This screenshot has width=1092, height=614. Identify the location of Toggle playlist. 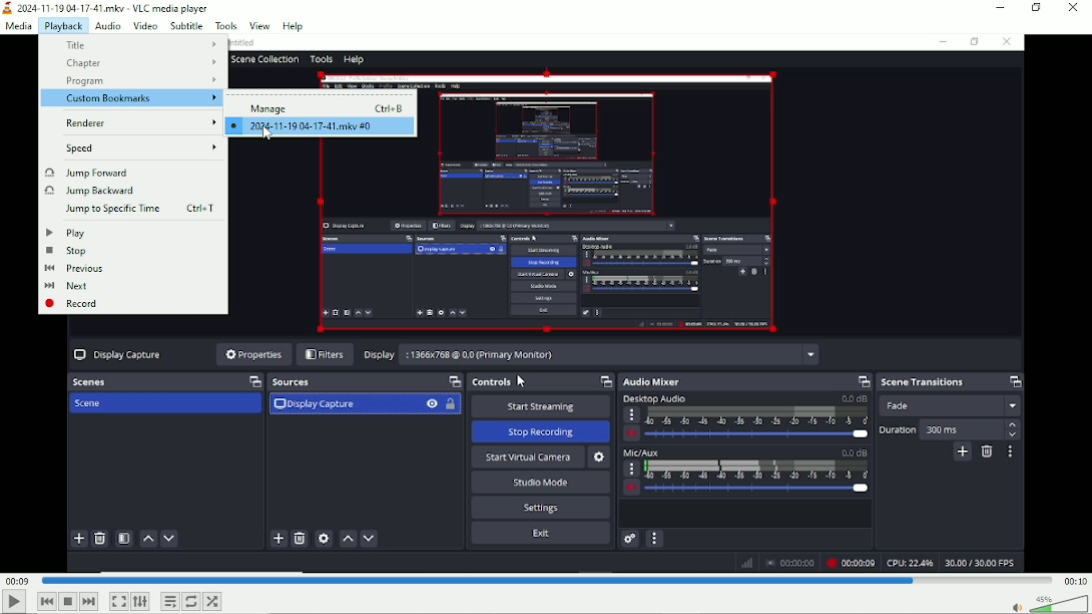
(168, 602).